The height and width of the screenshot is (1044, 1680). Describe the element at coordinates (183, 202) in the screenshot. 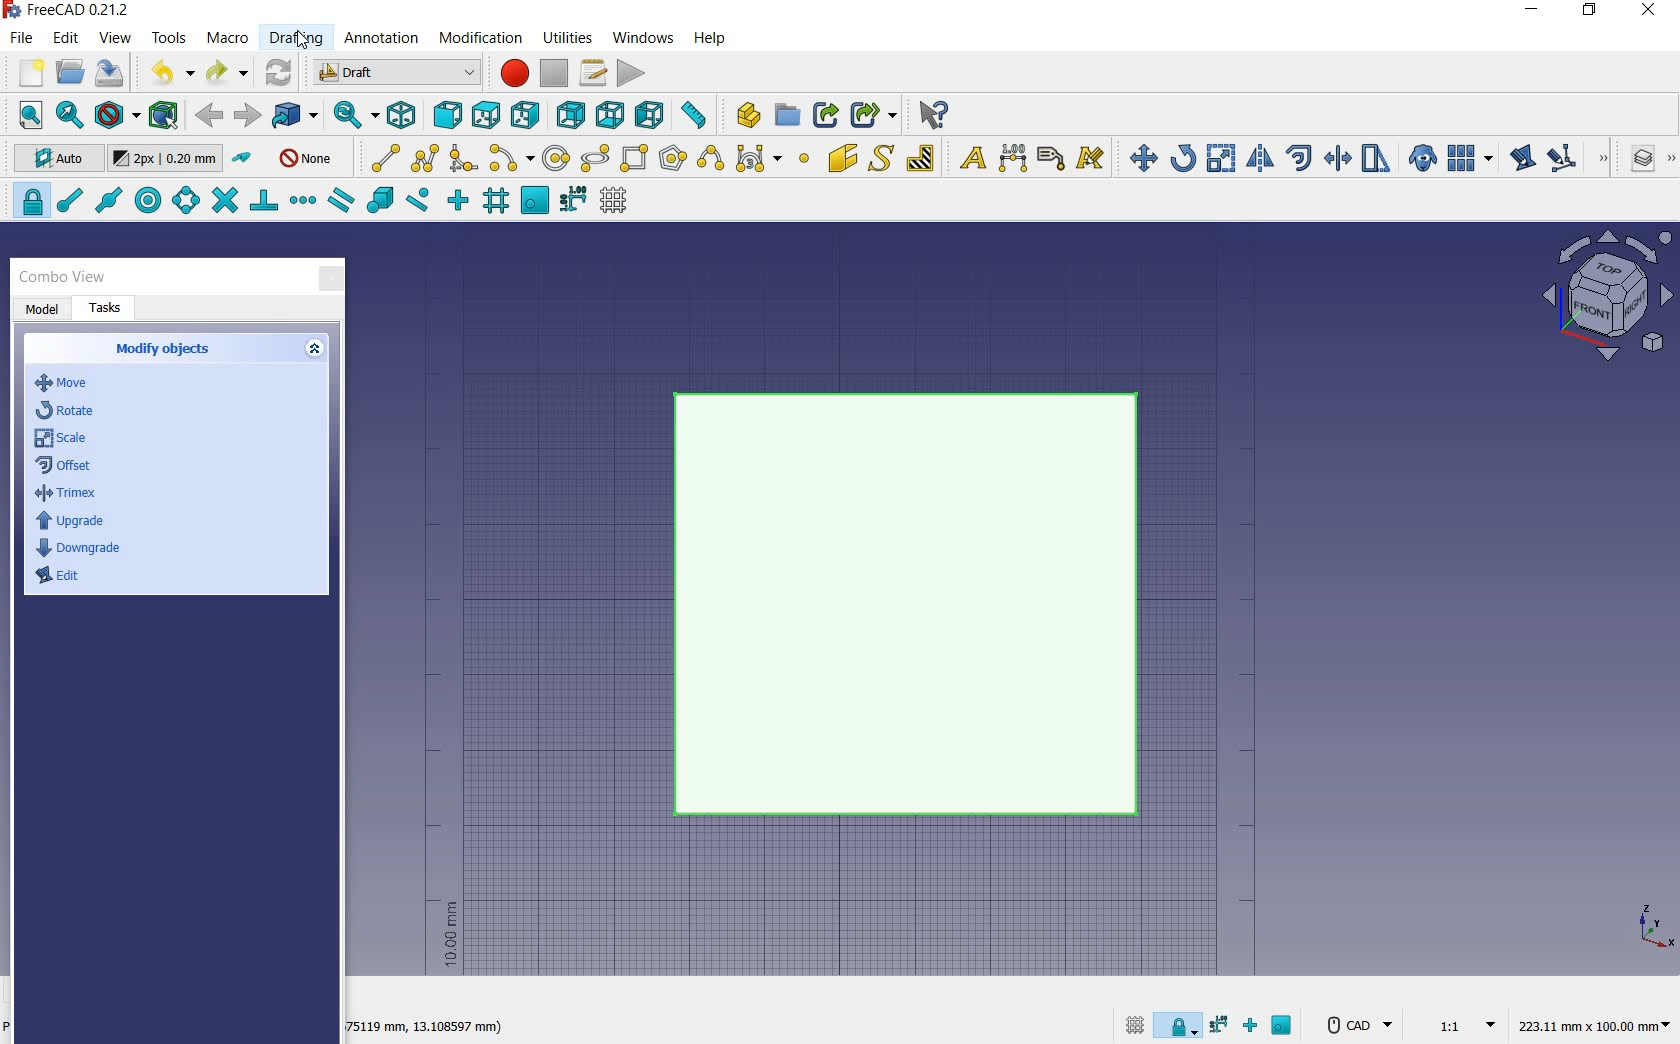

I see `snap angle` at that location.